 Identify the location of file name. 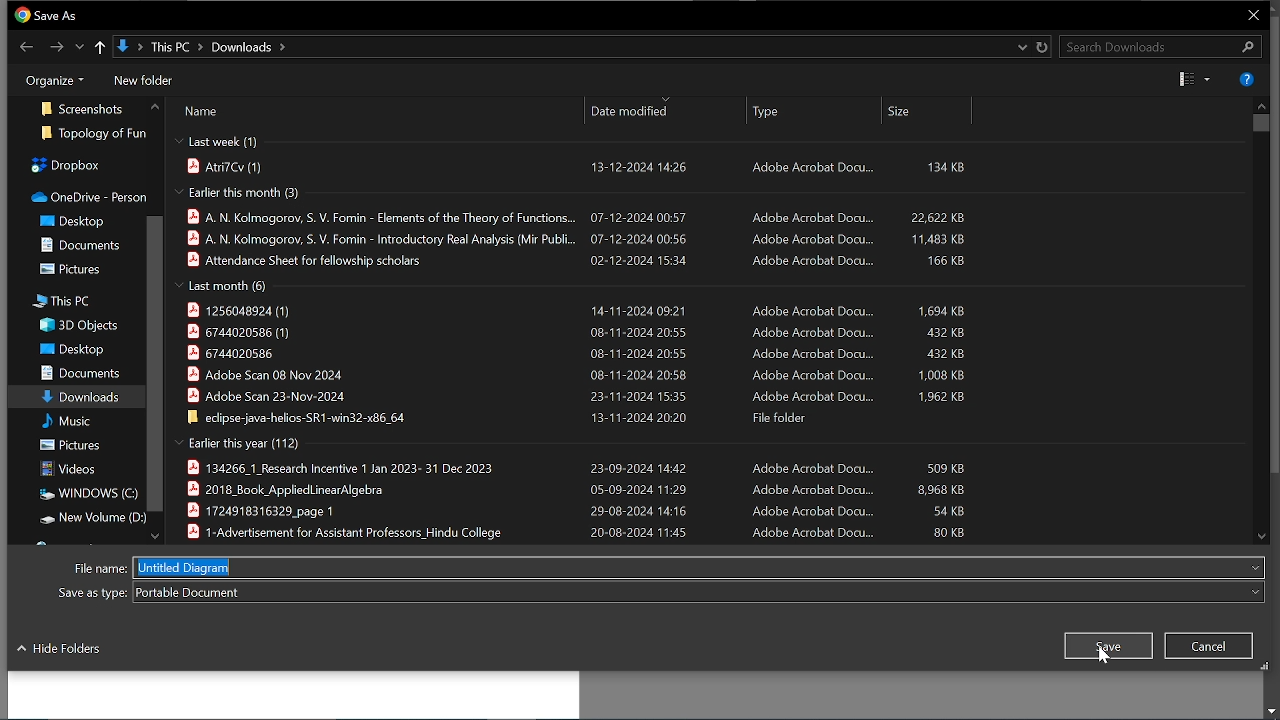
(375, 112).